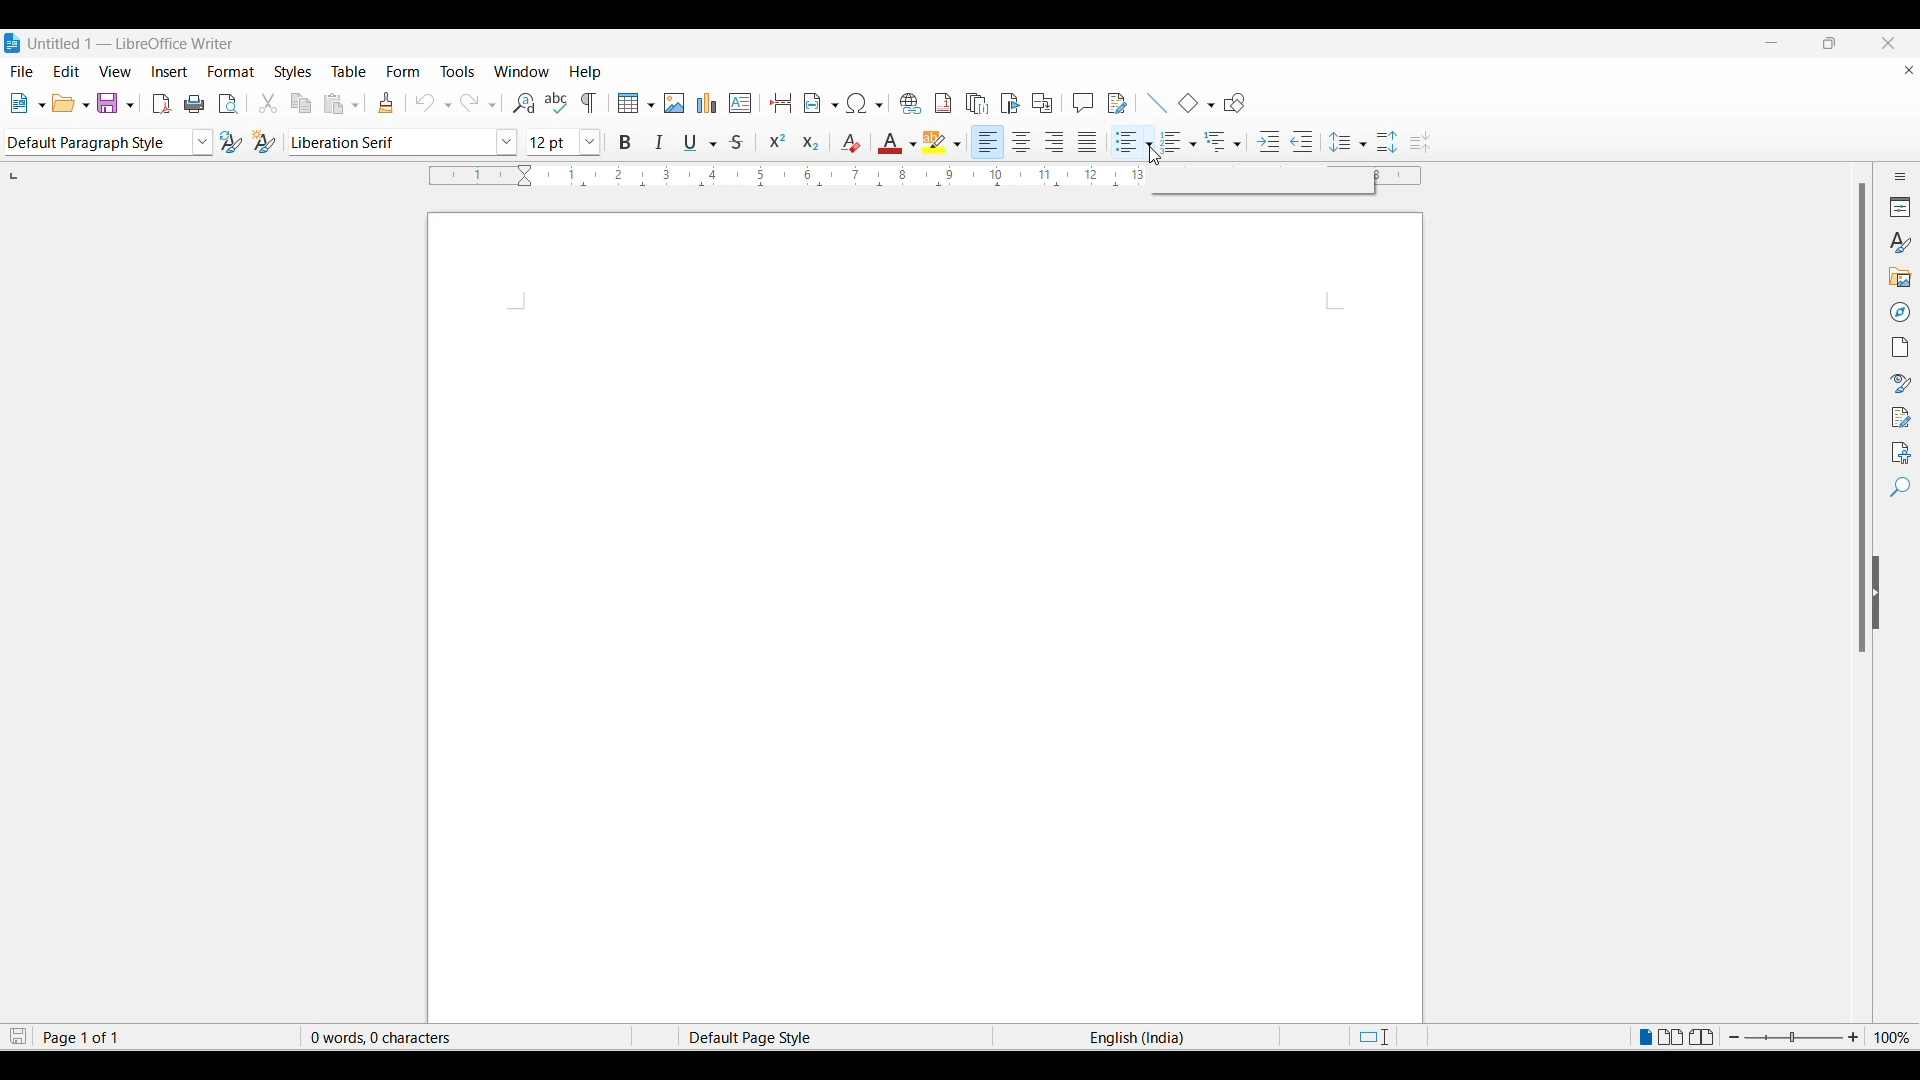 Image resolution: width=1920 pixels, height=1080 pixels. I want to click on align right, so click(1059, 141).